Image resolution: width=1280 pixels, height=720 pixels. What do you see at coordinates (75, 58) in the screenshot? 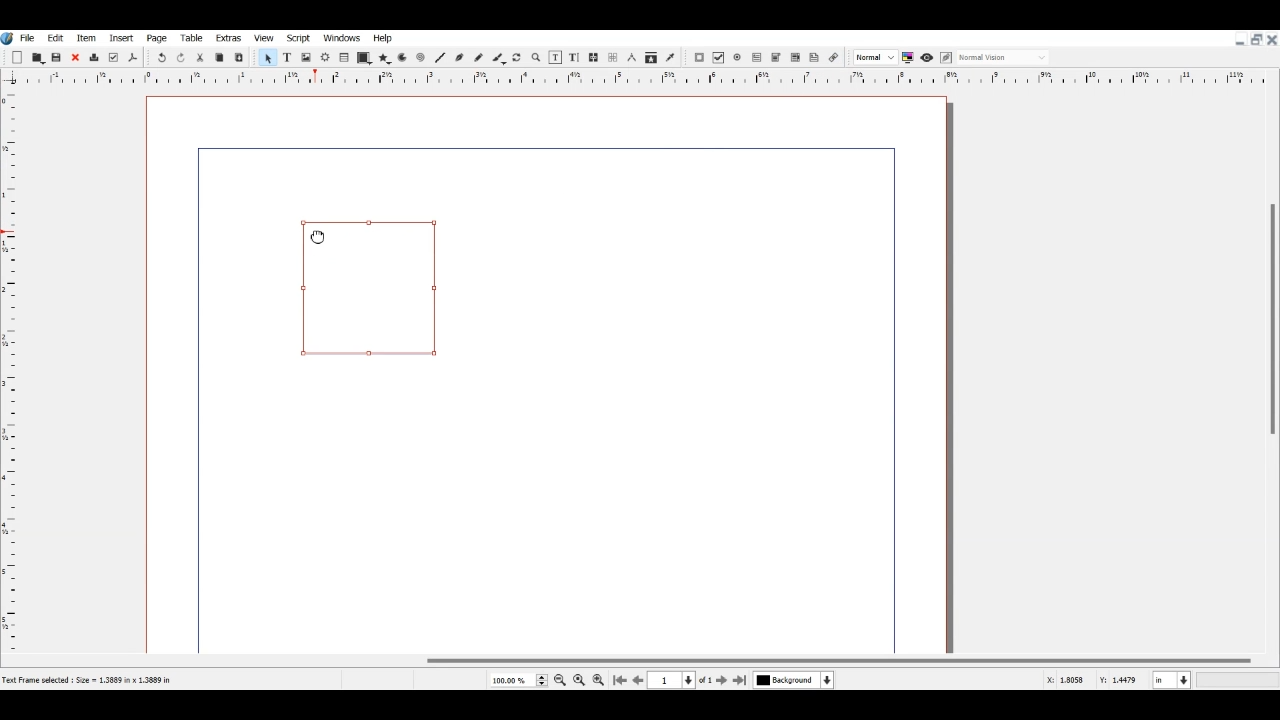
I see `Close` at bounding box center [75, 58].